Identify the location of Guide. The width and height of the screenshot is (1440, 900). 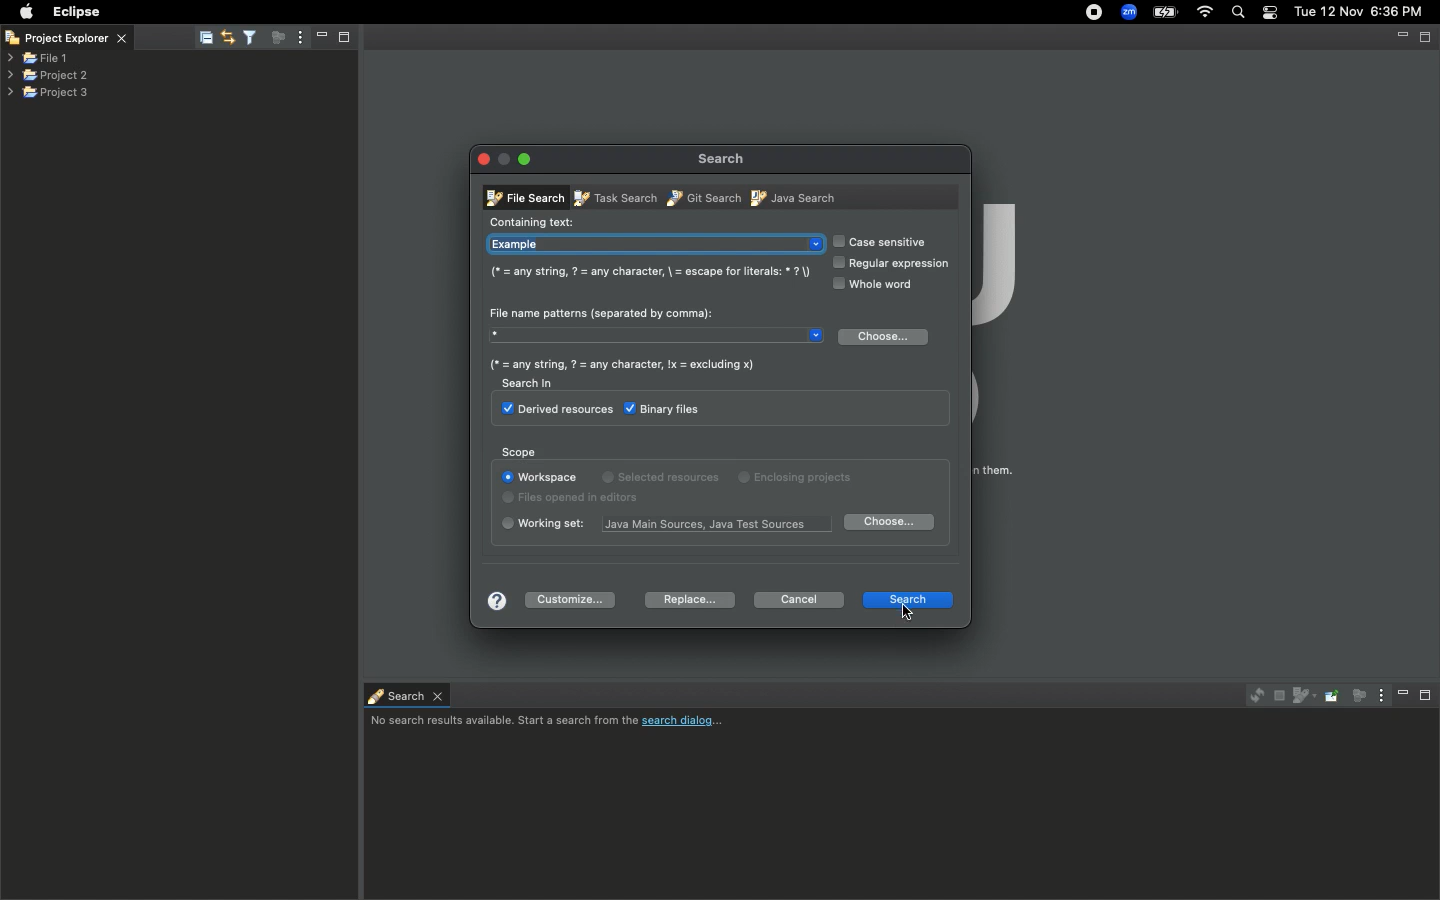
(629, 364).